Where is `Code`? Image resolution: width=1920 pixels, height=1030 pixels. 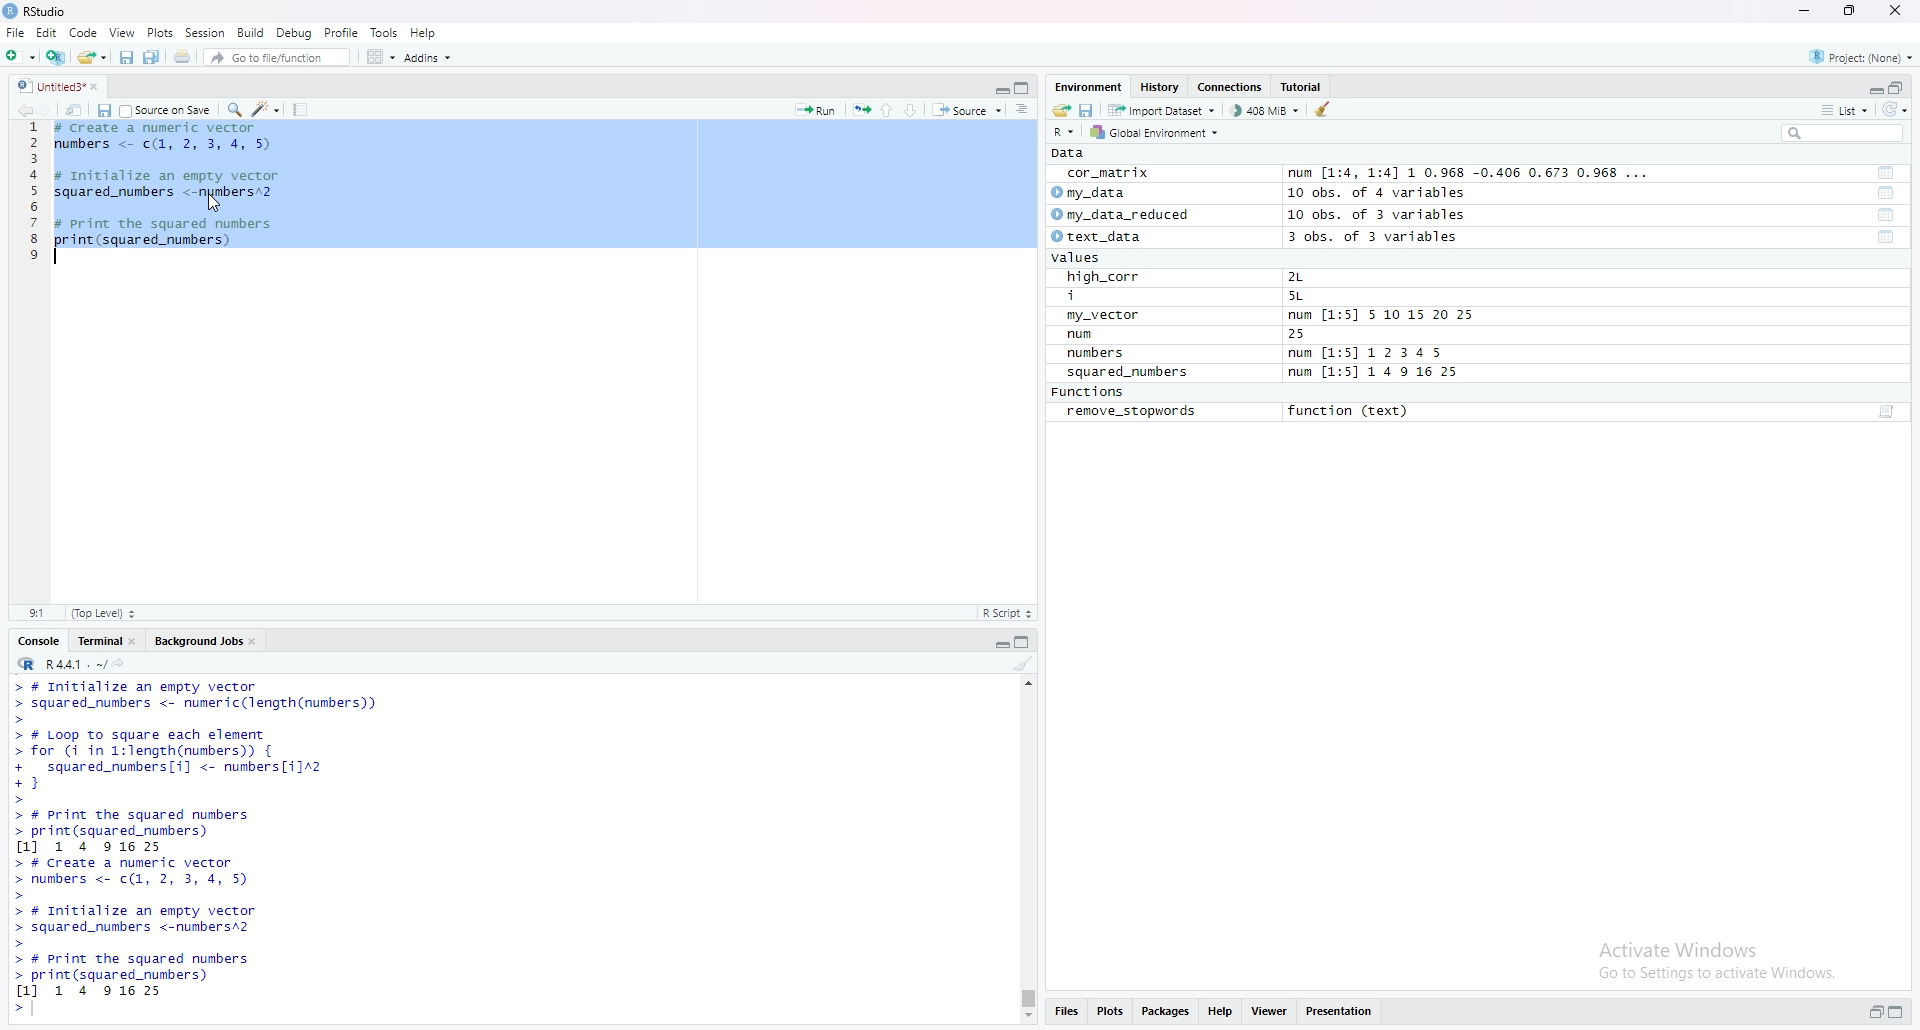
Code is located at coordinates (84, 32).